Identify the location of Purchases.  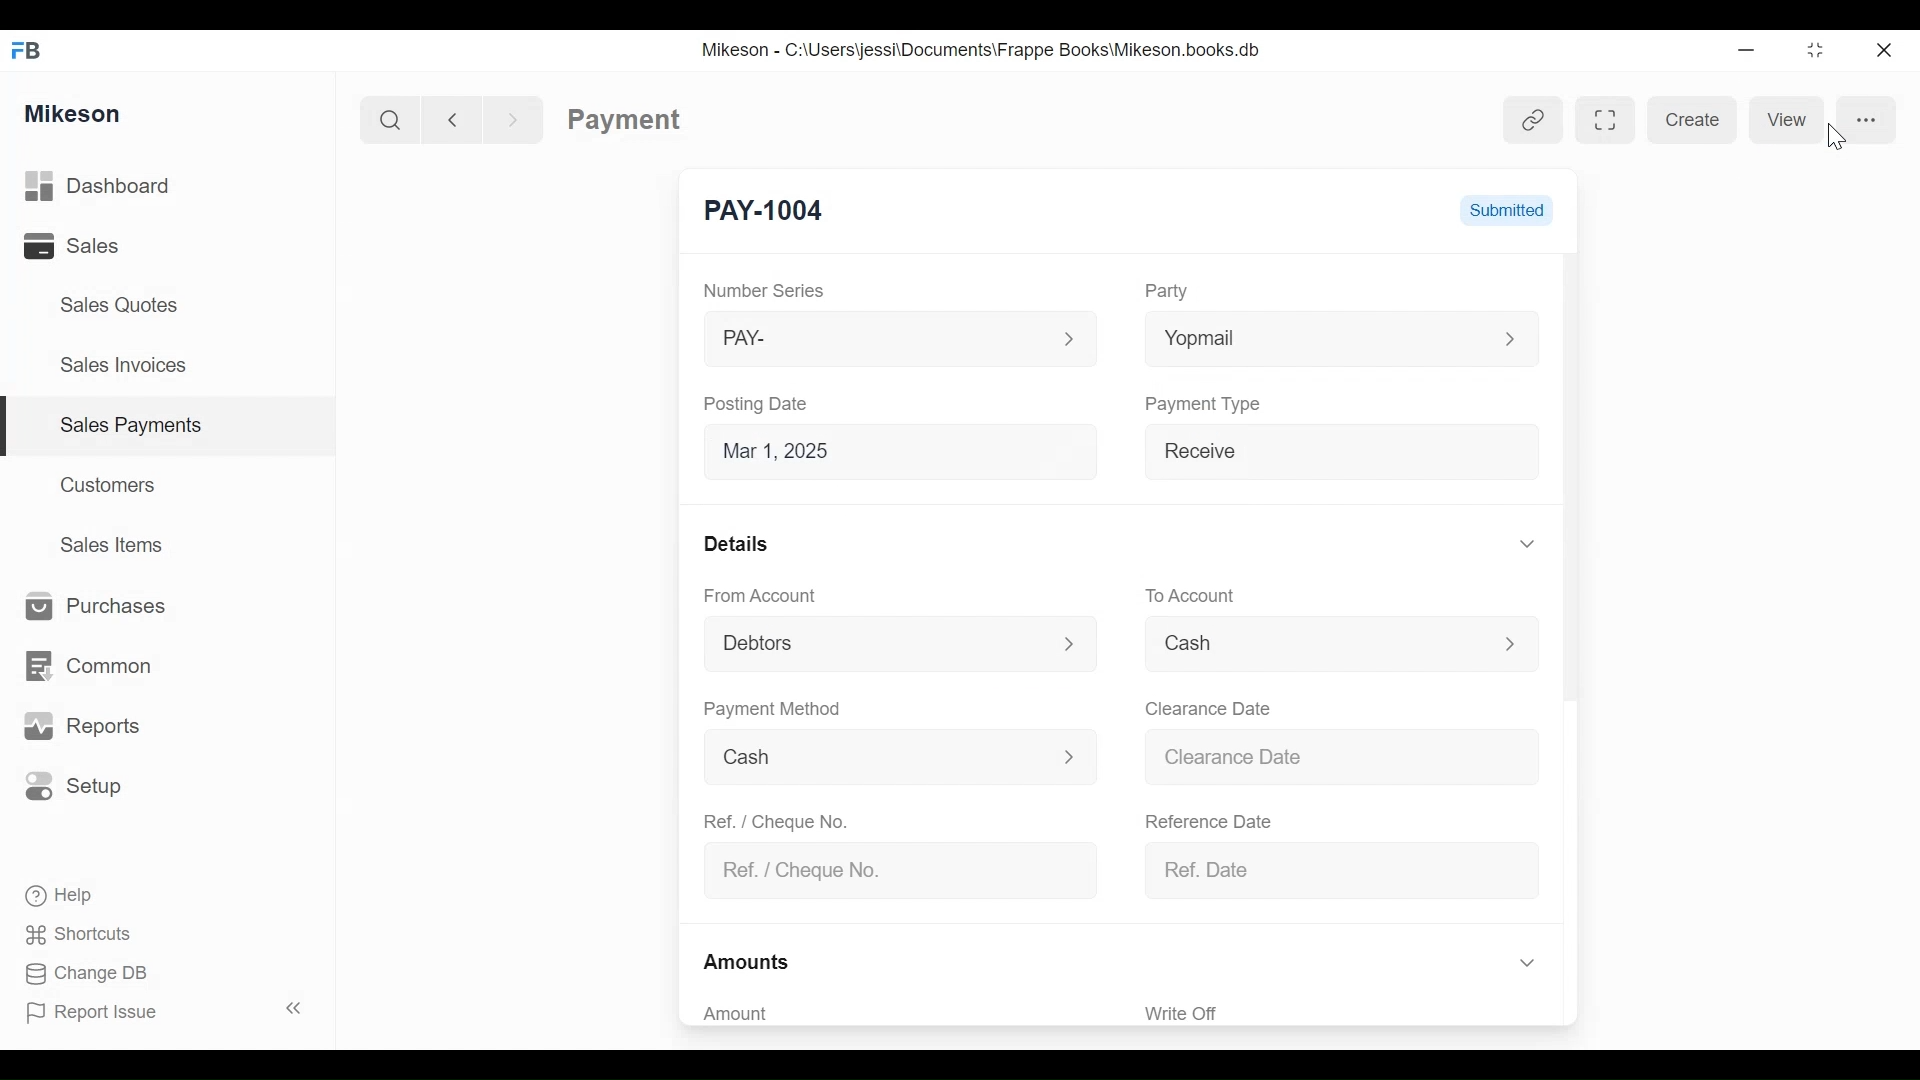
(95, 606).